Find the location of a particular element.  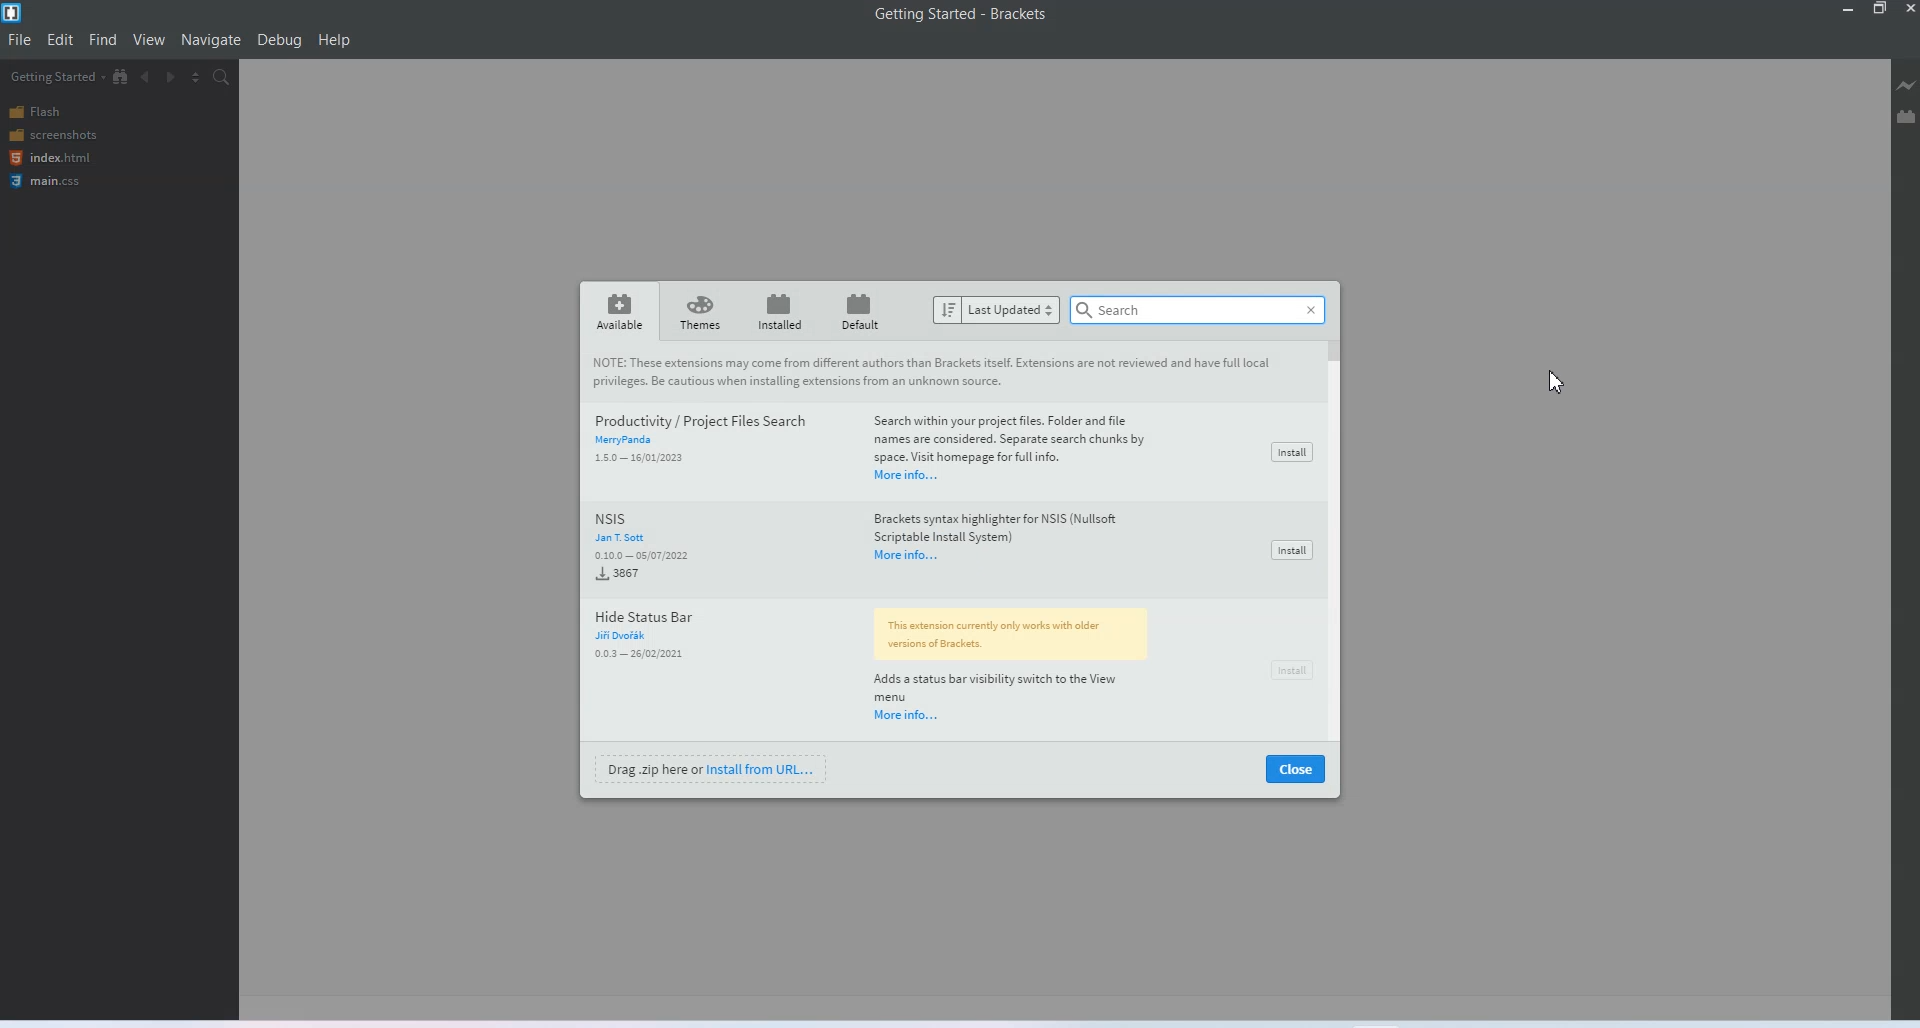

Results is located at coordinates (930, 555).